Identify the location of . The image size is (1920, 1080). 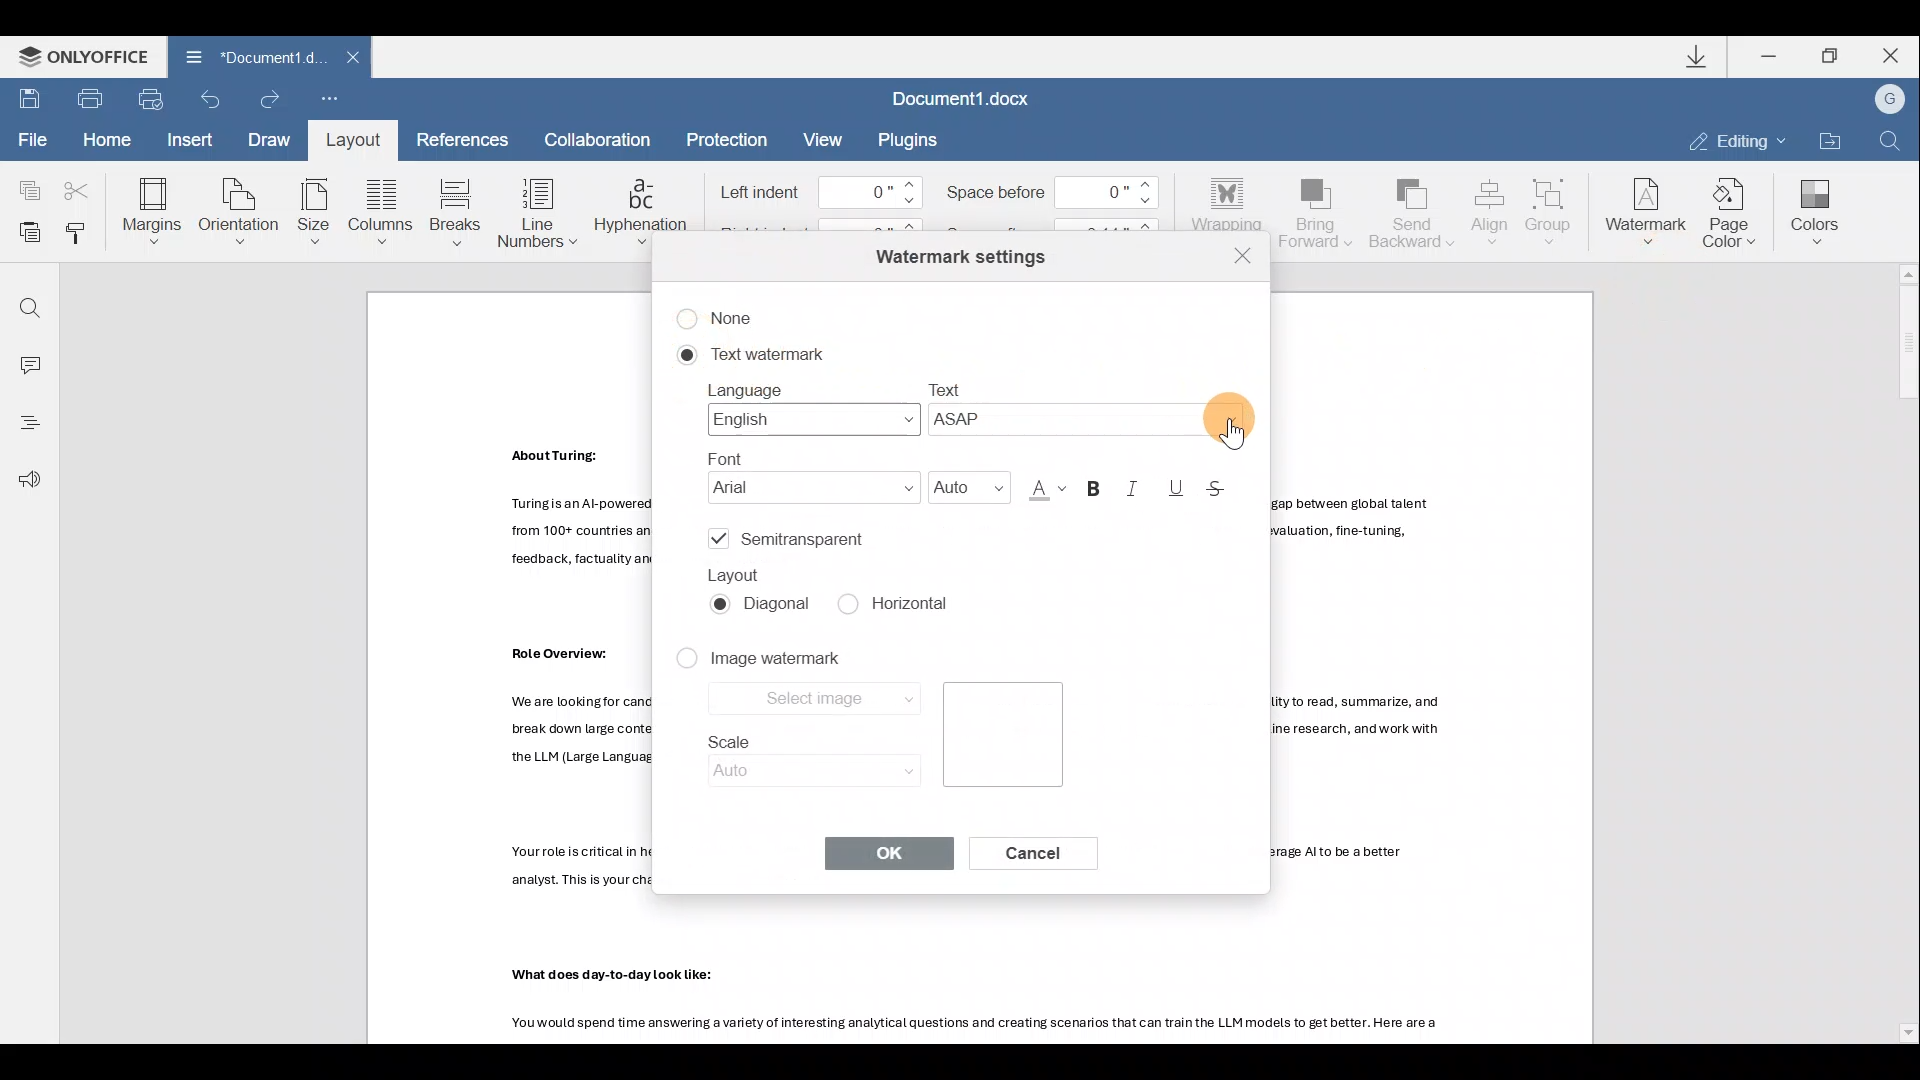
(980, 1026).